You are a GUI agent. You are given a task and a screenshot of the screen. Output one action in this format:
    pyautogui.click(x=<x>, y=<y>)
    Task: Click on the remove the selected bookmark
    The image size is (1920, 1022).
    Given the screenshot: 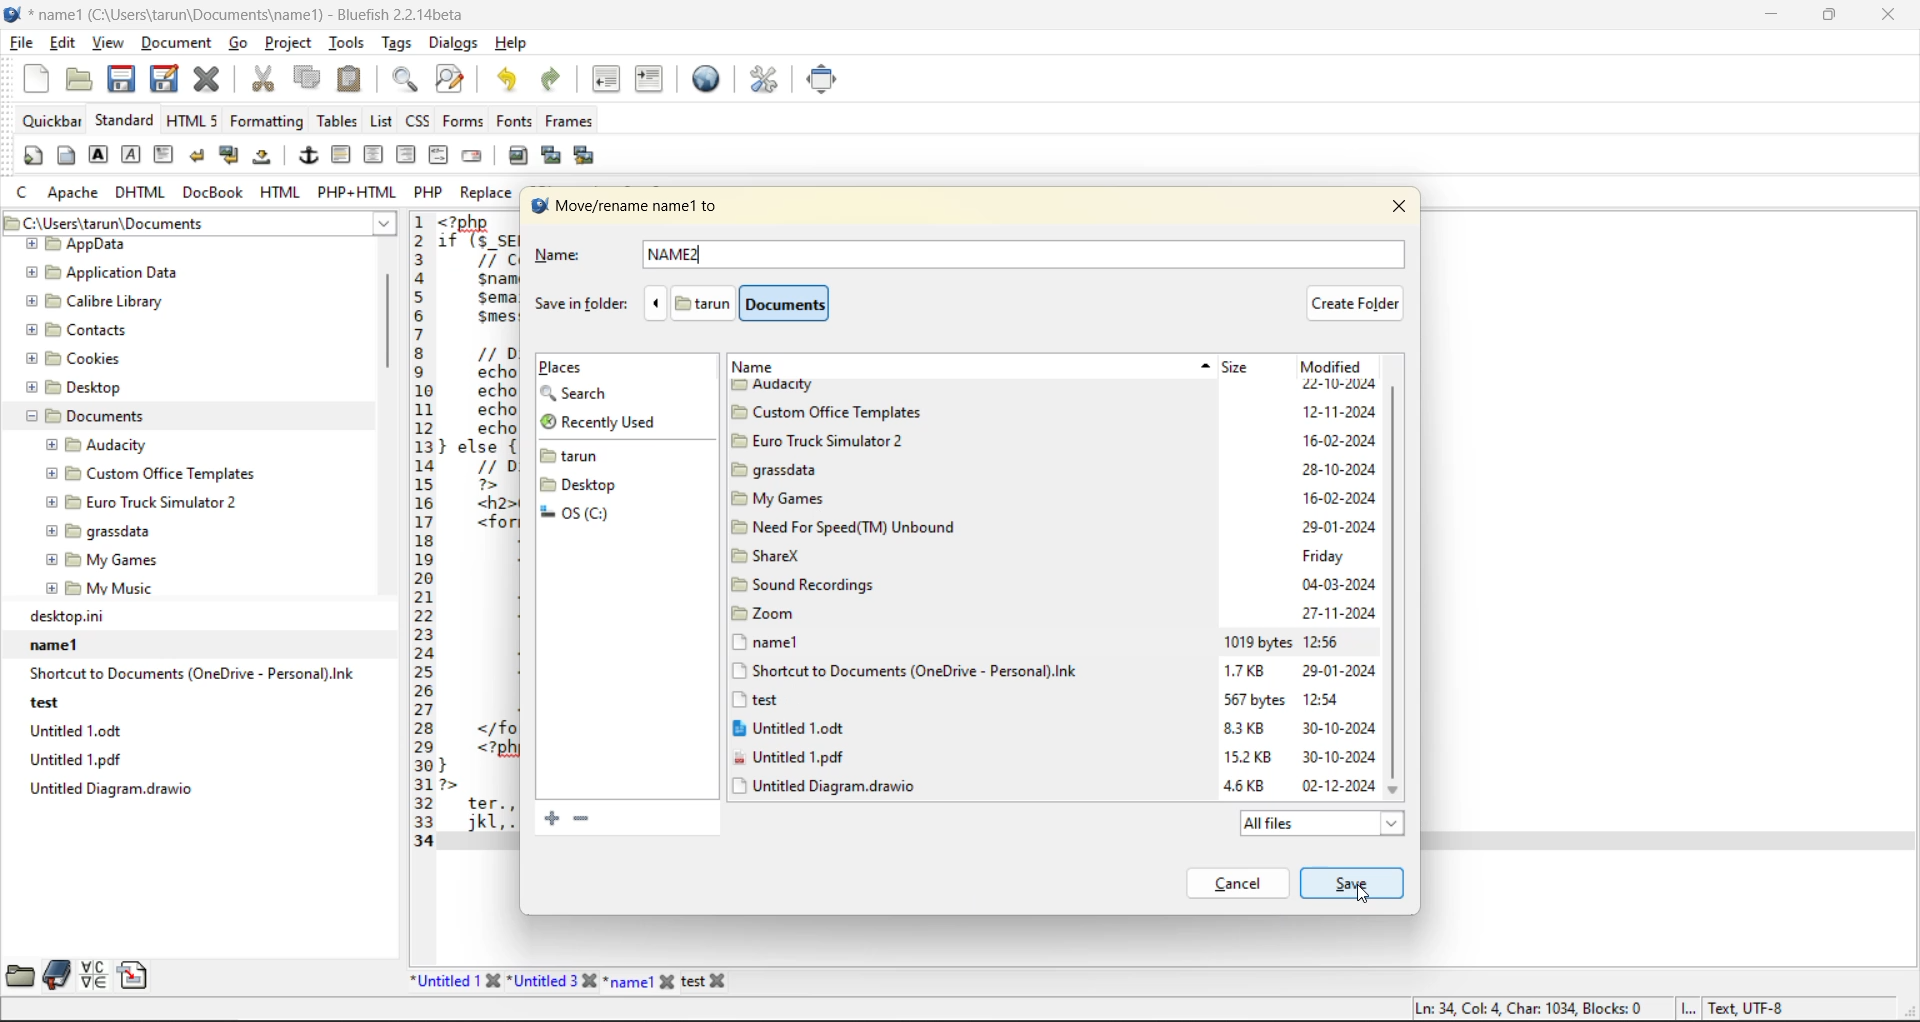 What is the action you would take?
    pyautogui.click(x=580, y=816)
    